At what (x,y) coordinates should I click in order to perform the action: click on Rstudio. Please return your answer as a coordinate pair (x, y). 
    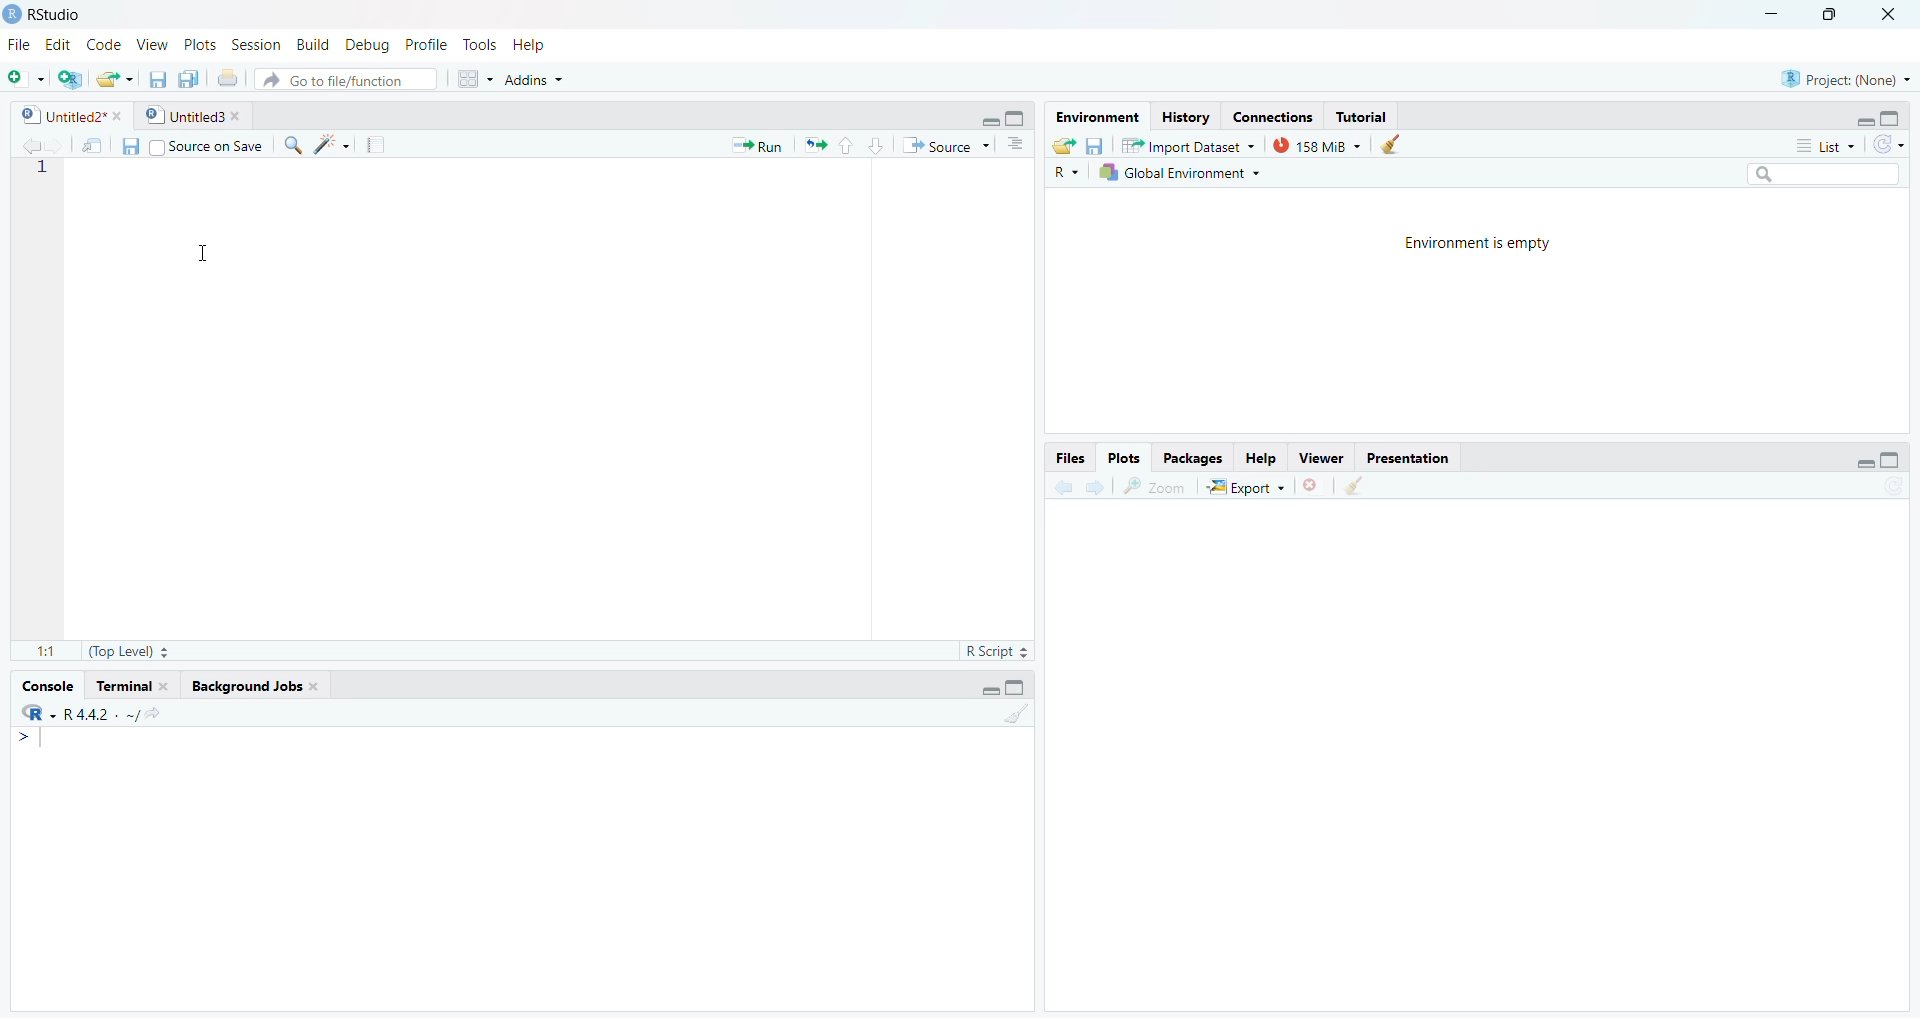
    Looking at the image, I should click on (59, 12).